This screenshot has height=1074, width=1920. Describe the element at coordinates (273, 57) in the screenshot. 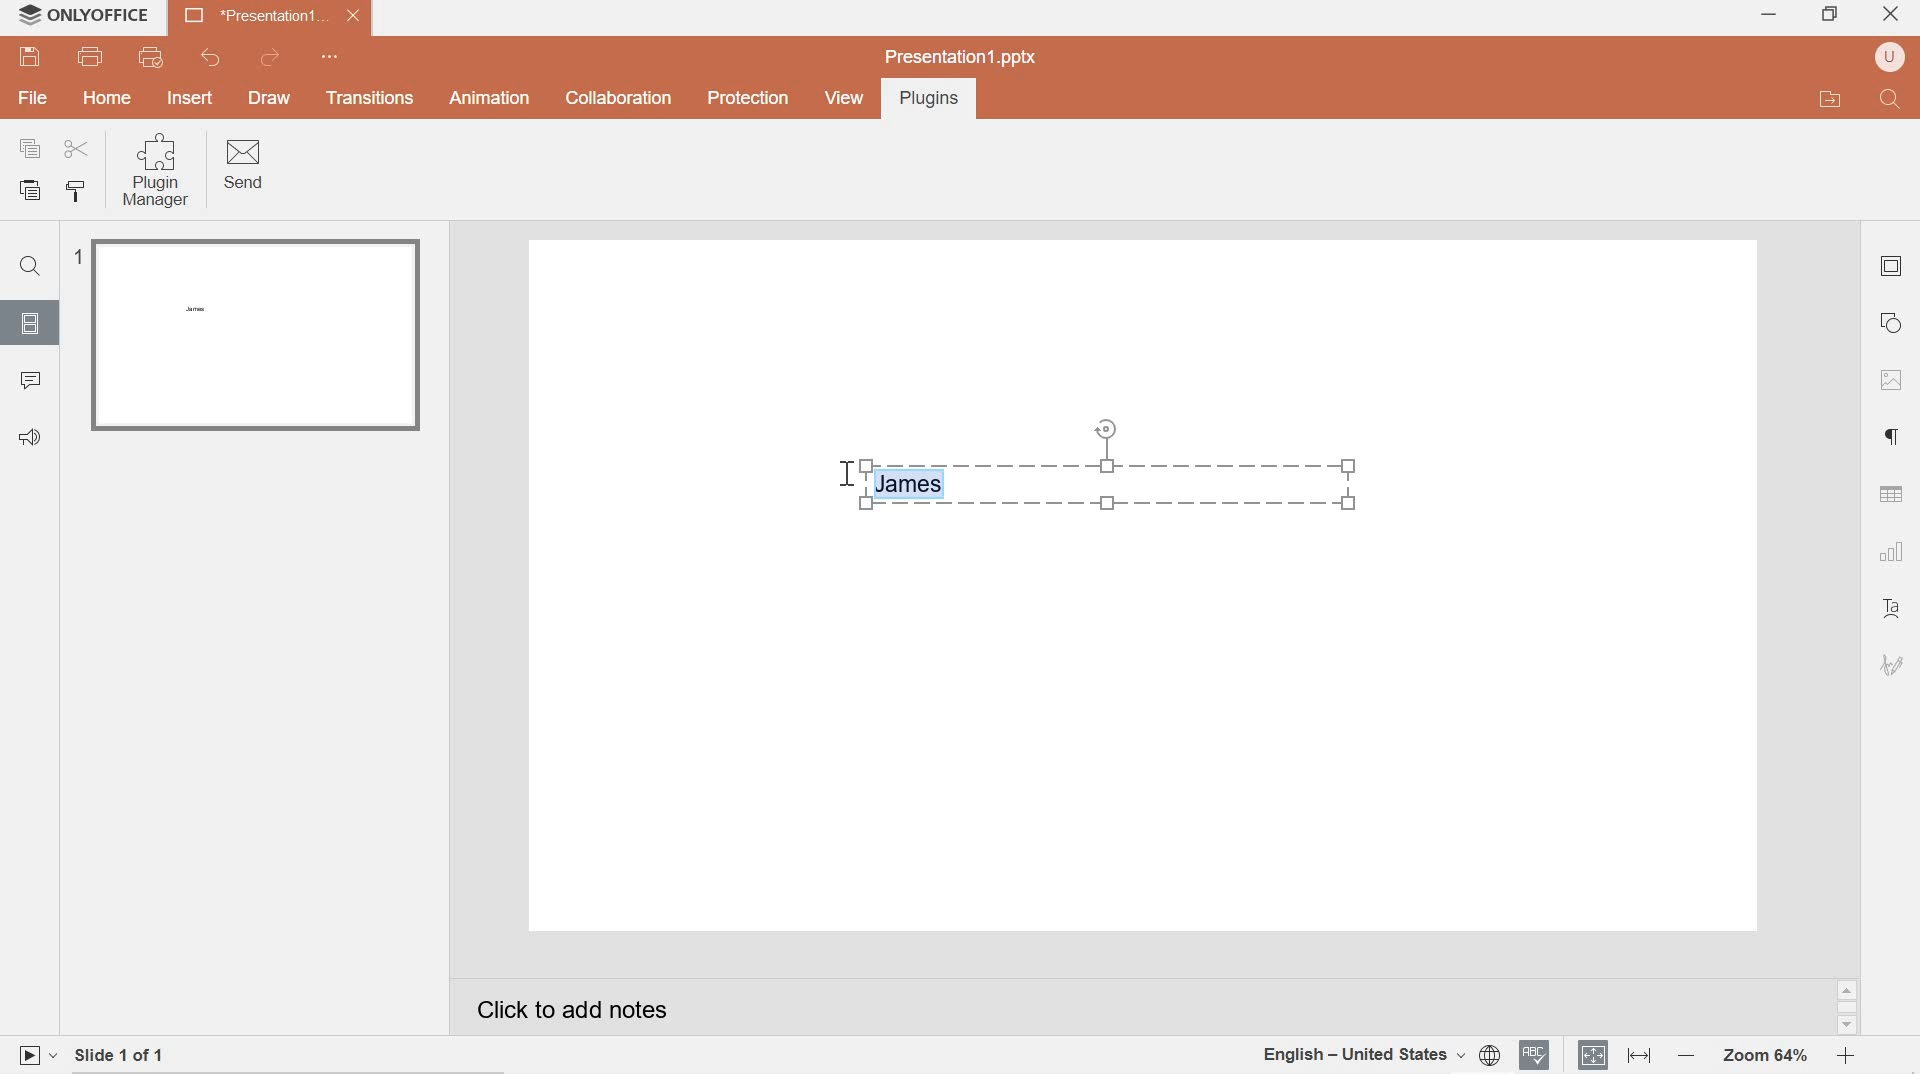

I see `redo` at that location.